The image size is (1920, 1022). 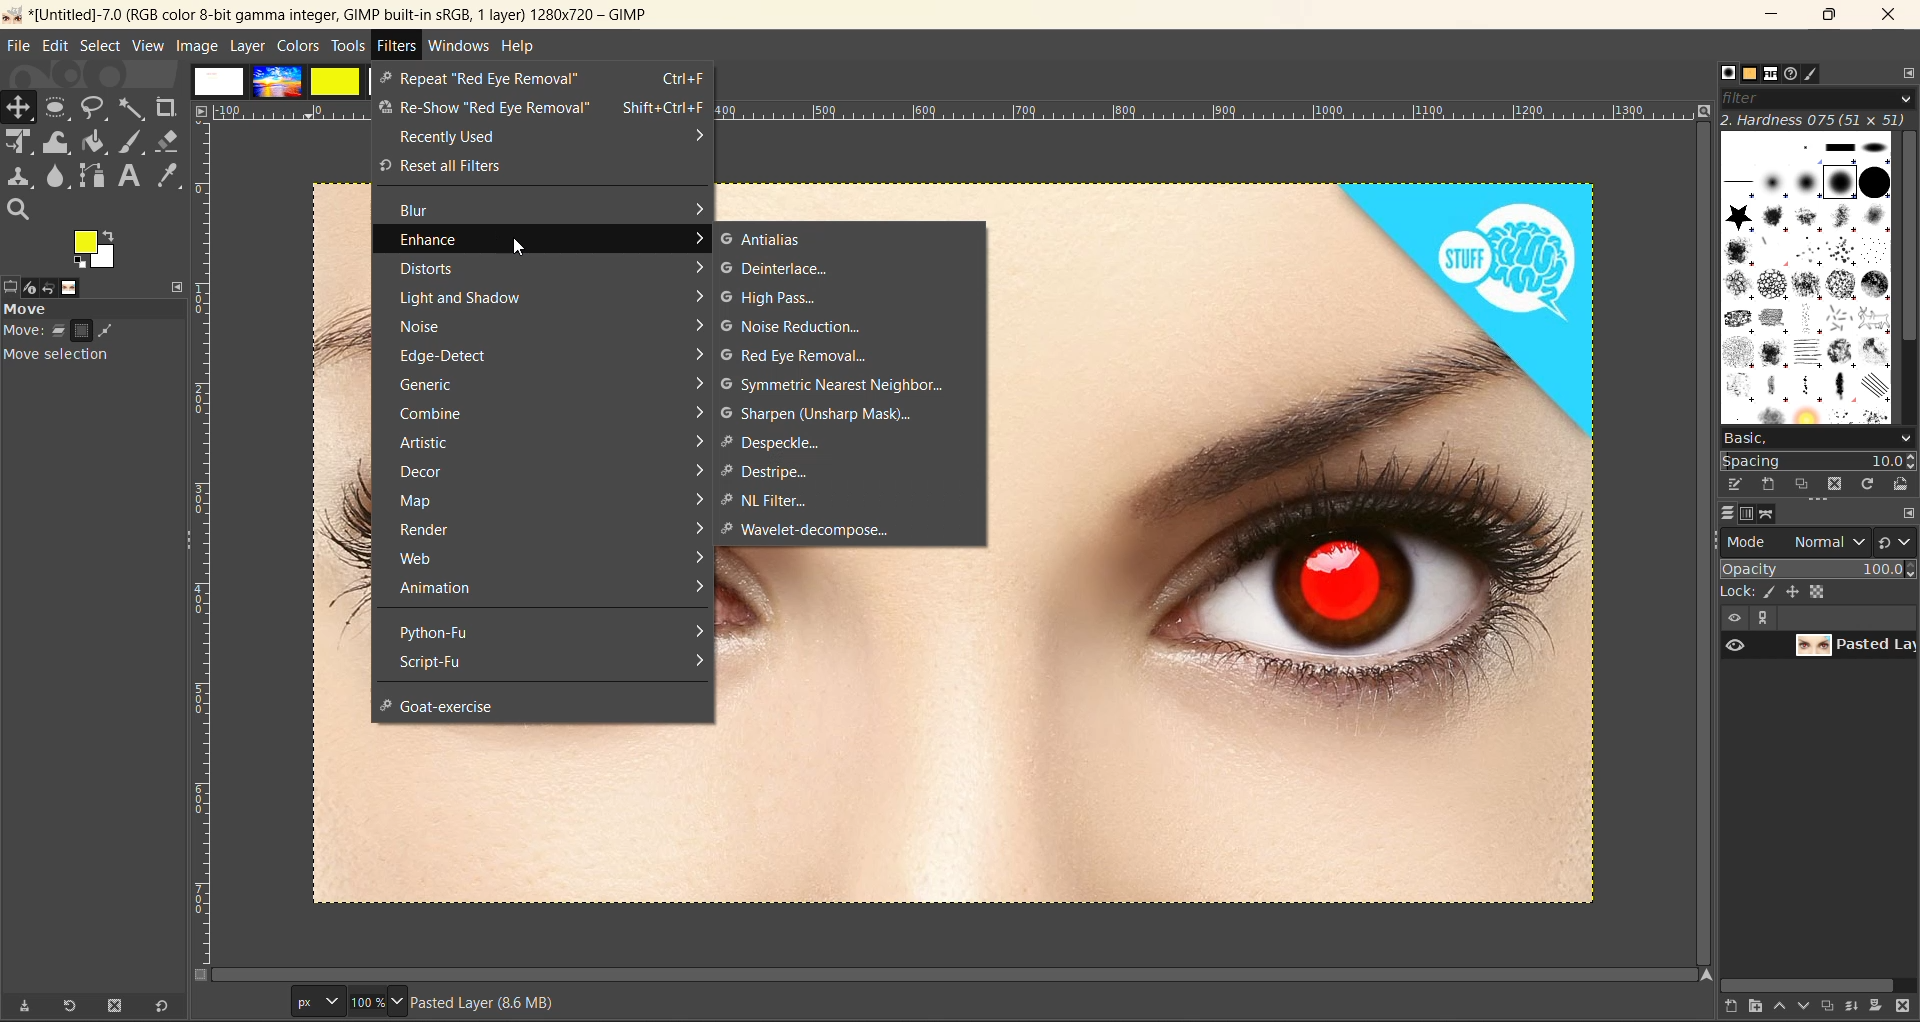 What do you see at coordinates (1908, 245) in the screenshot?
I see `vertical scroll bar` at bounding box center [1908, 245].